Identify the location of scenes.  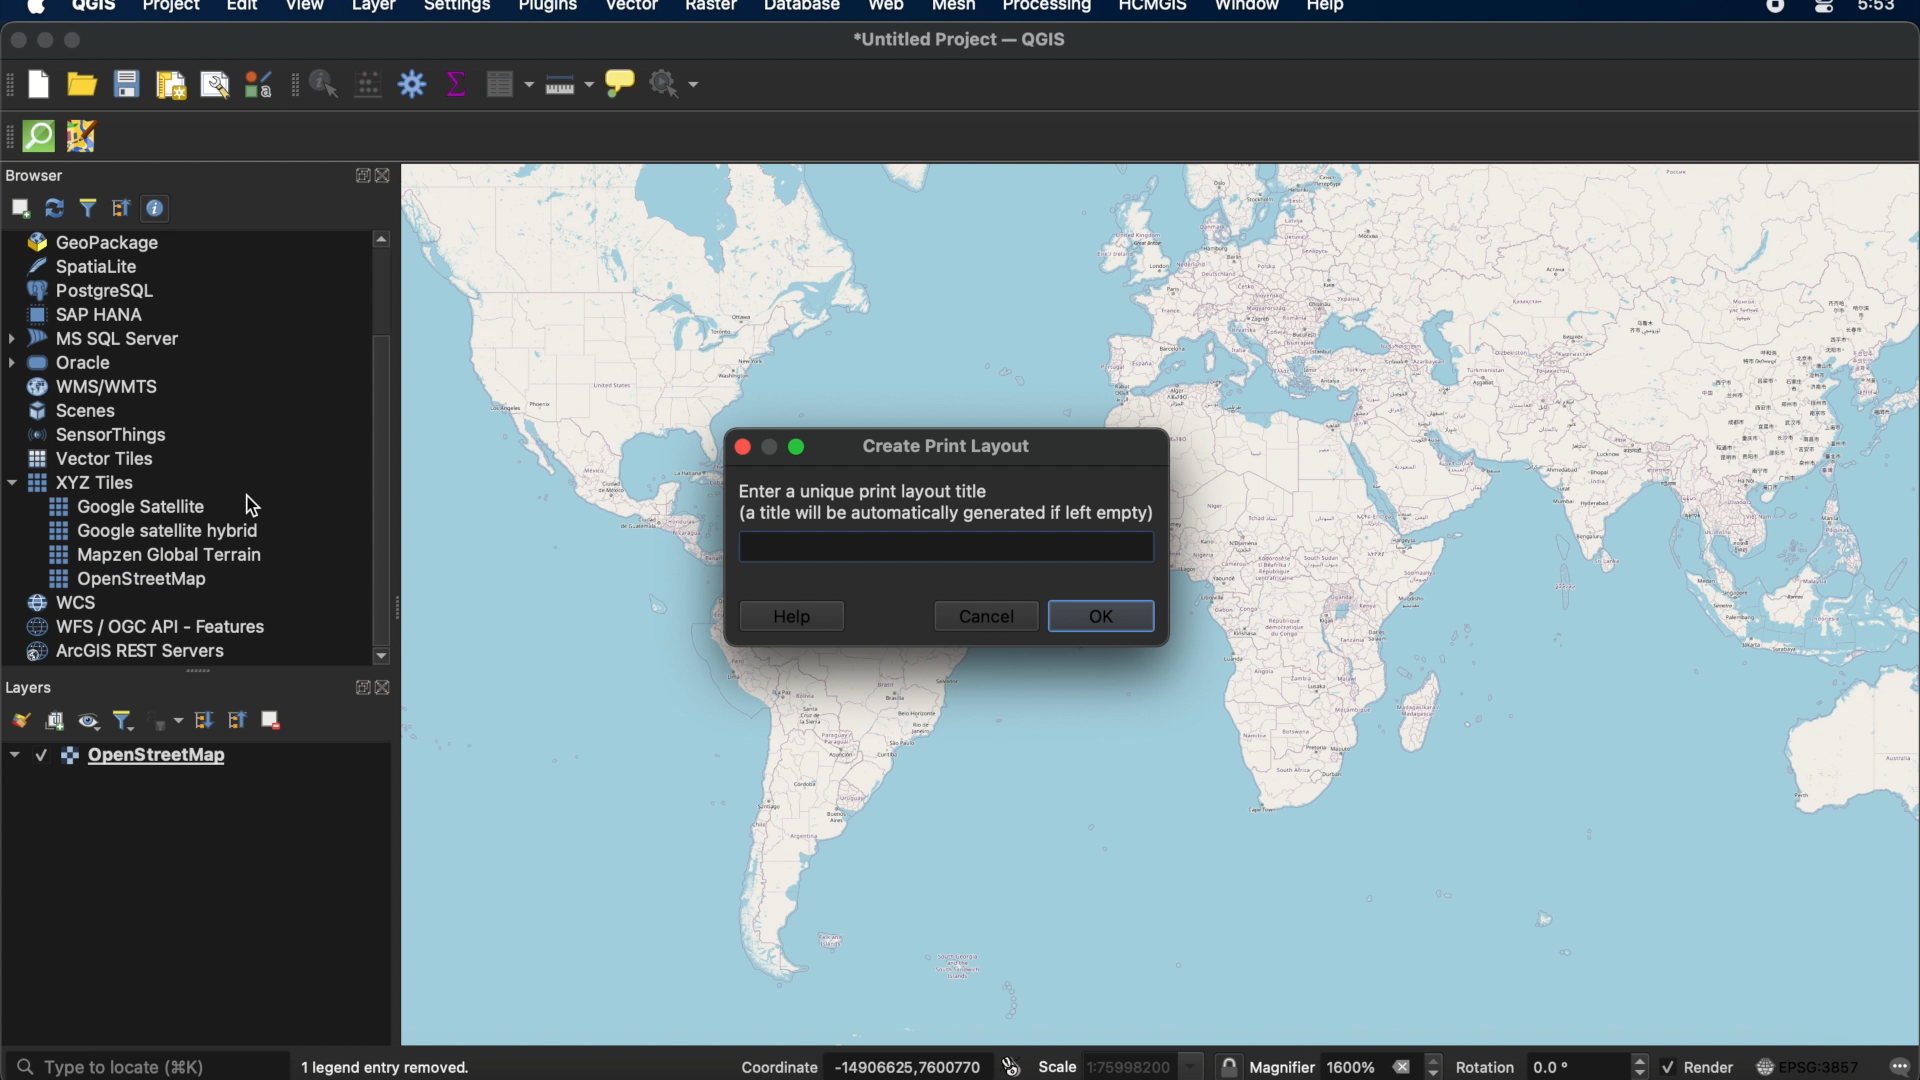
(67, 409).